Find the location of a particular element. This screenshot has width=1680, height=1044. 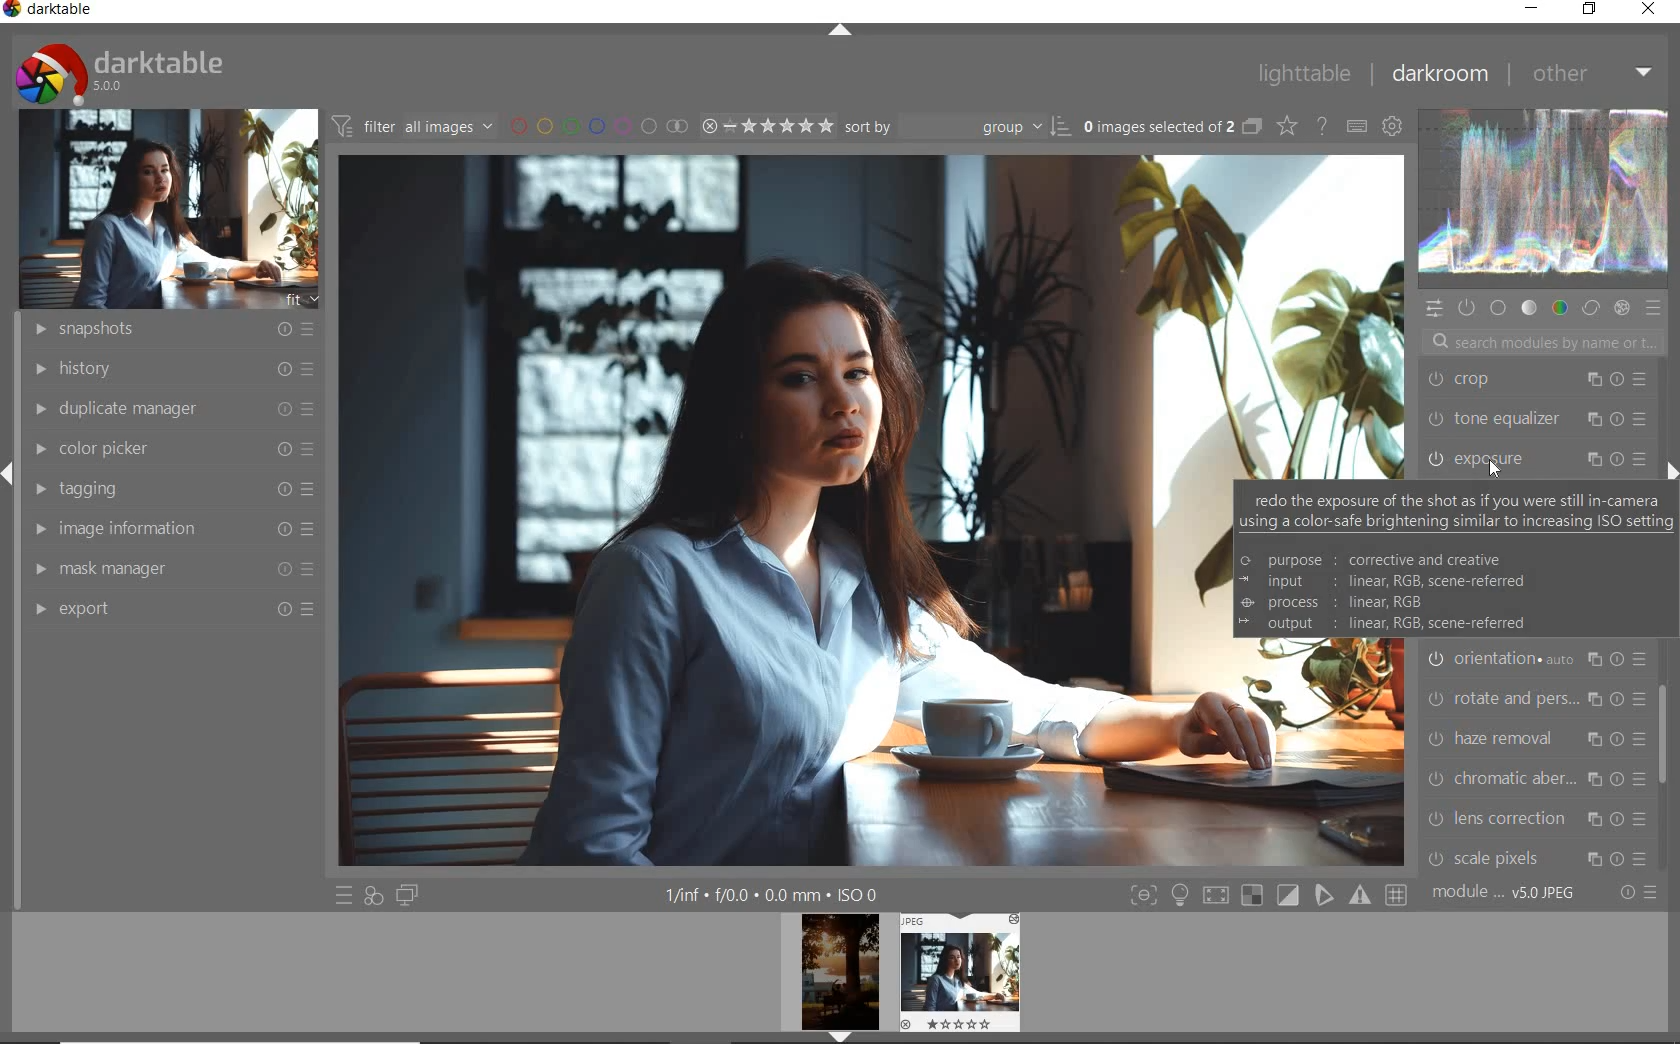

LENS CORRECTION is located at coordinates (1537, 817).